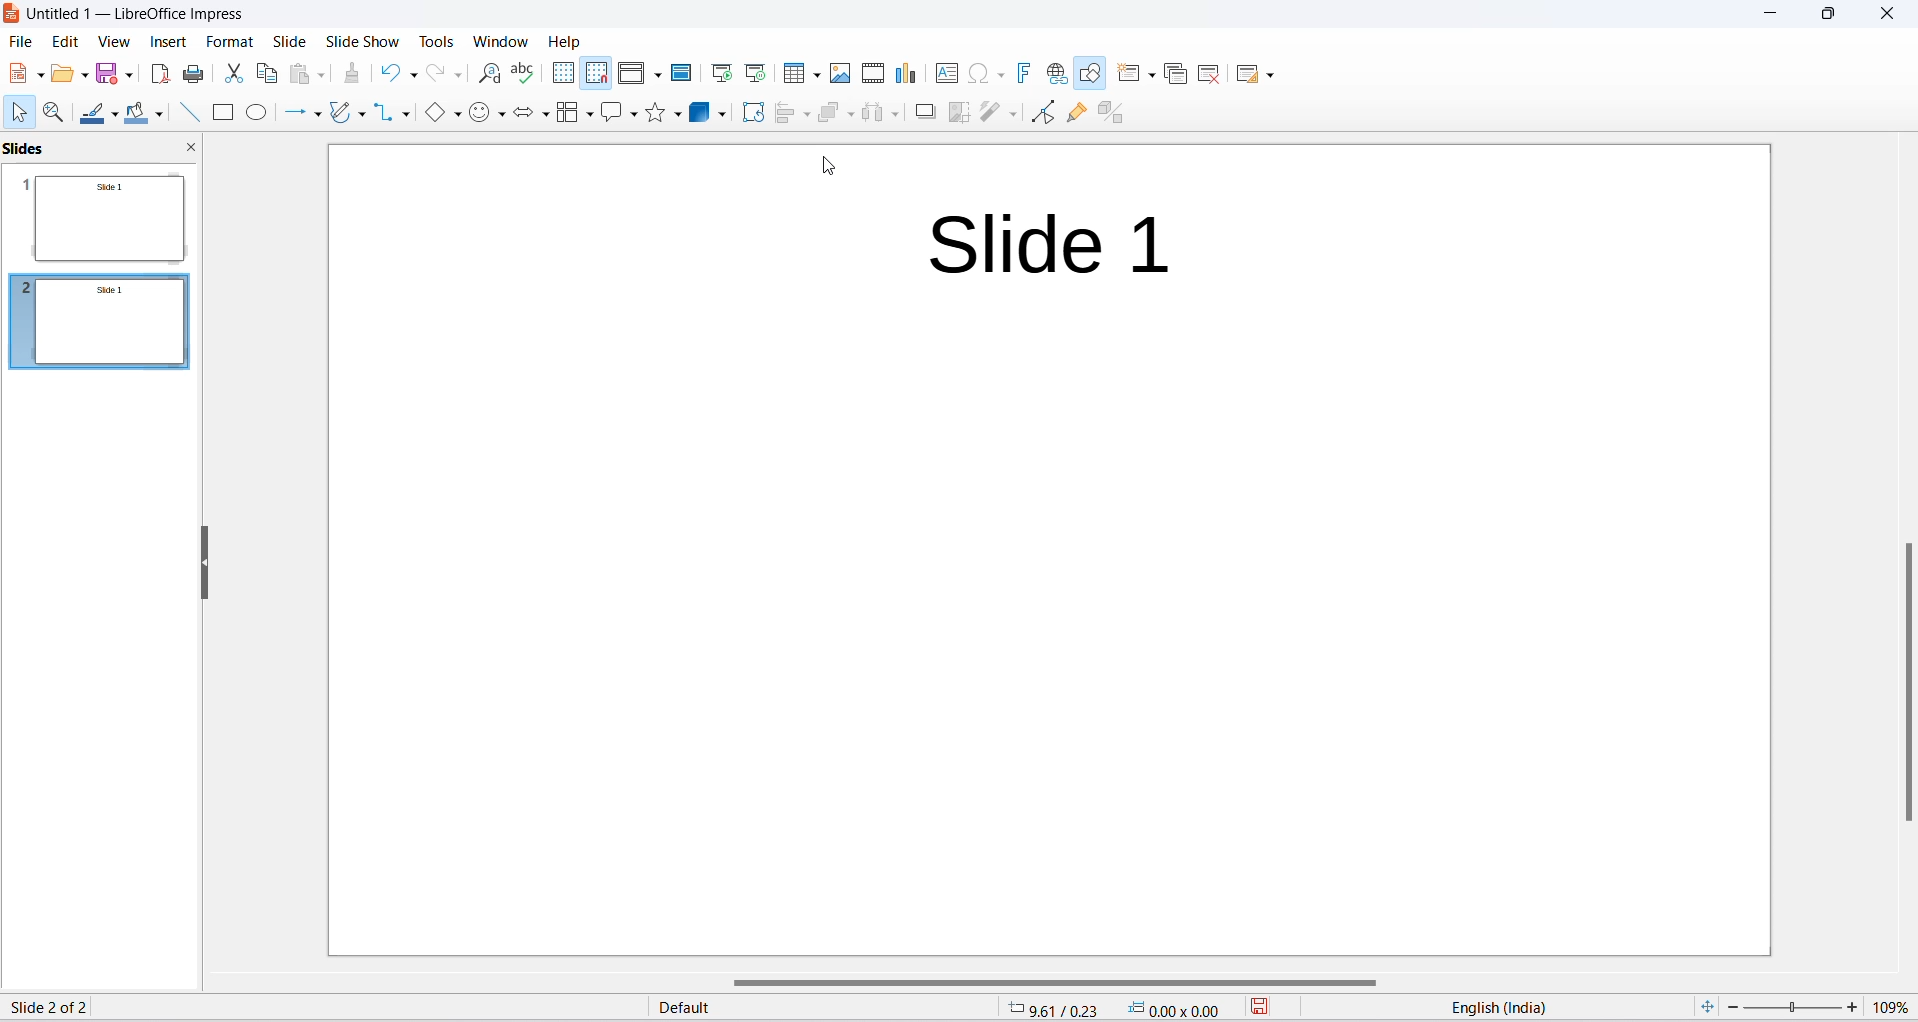 The height and width of the screenshot is (1022, 1918). I want to click on duplicate slide, so click(1178, 72).